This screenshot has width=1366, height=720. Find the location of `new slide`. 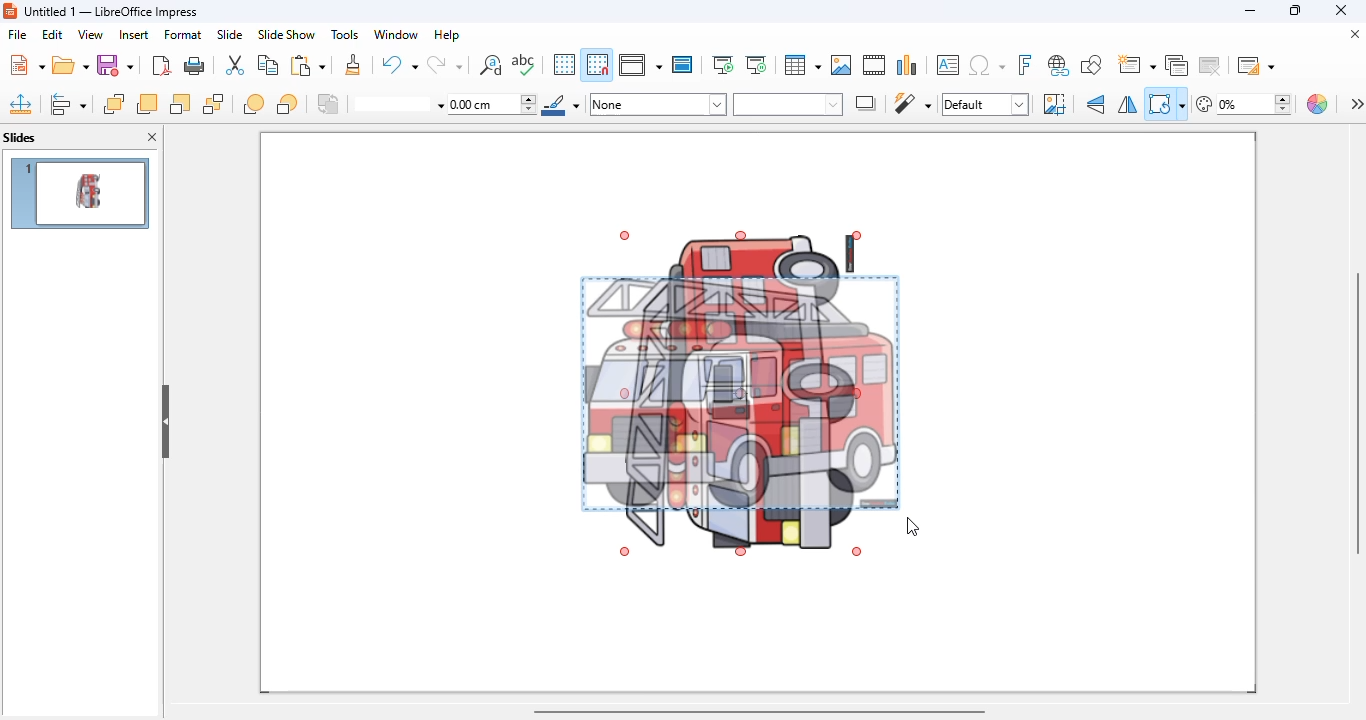

new slide is located at coordinates (1137, 64).